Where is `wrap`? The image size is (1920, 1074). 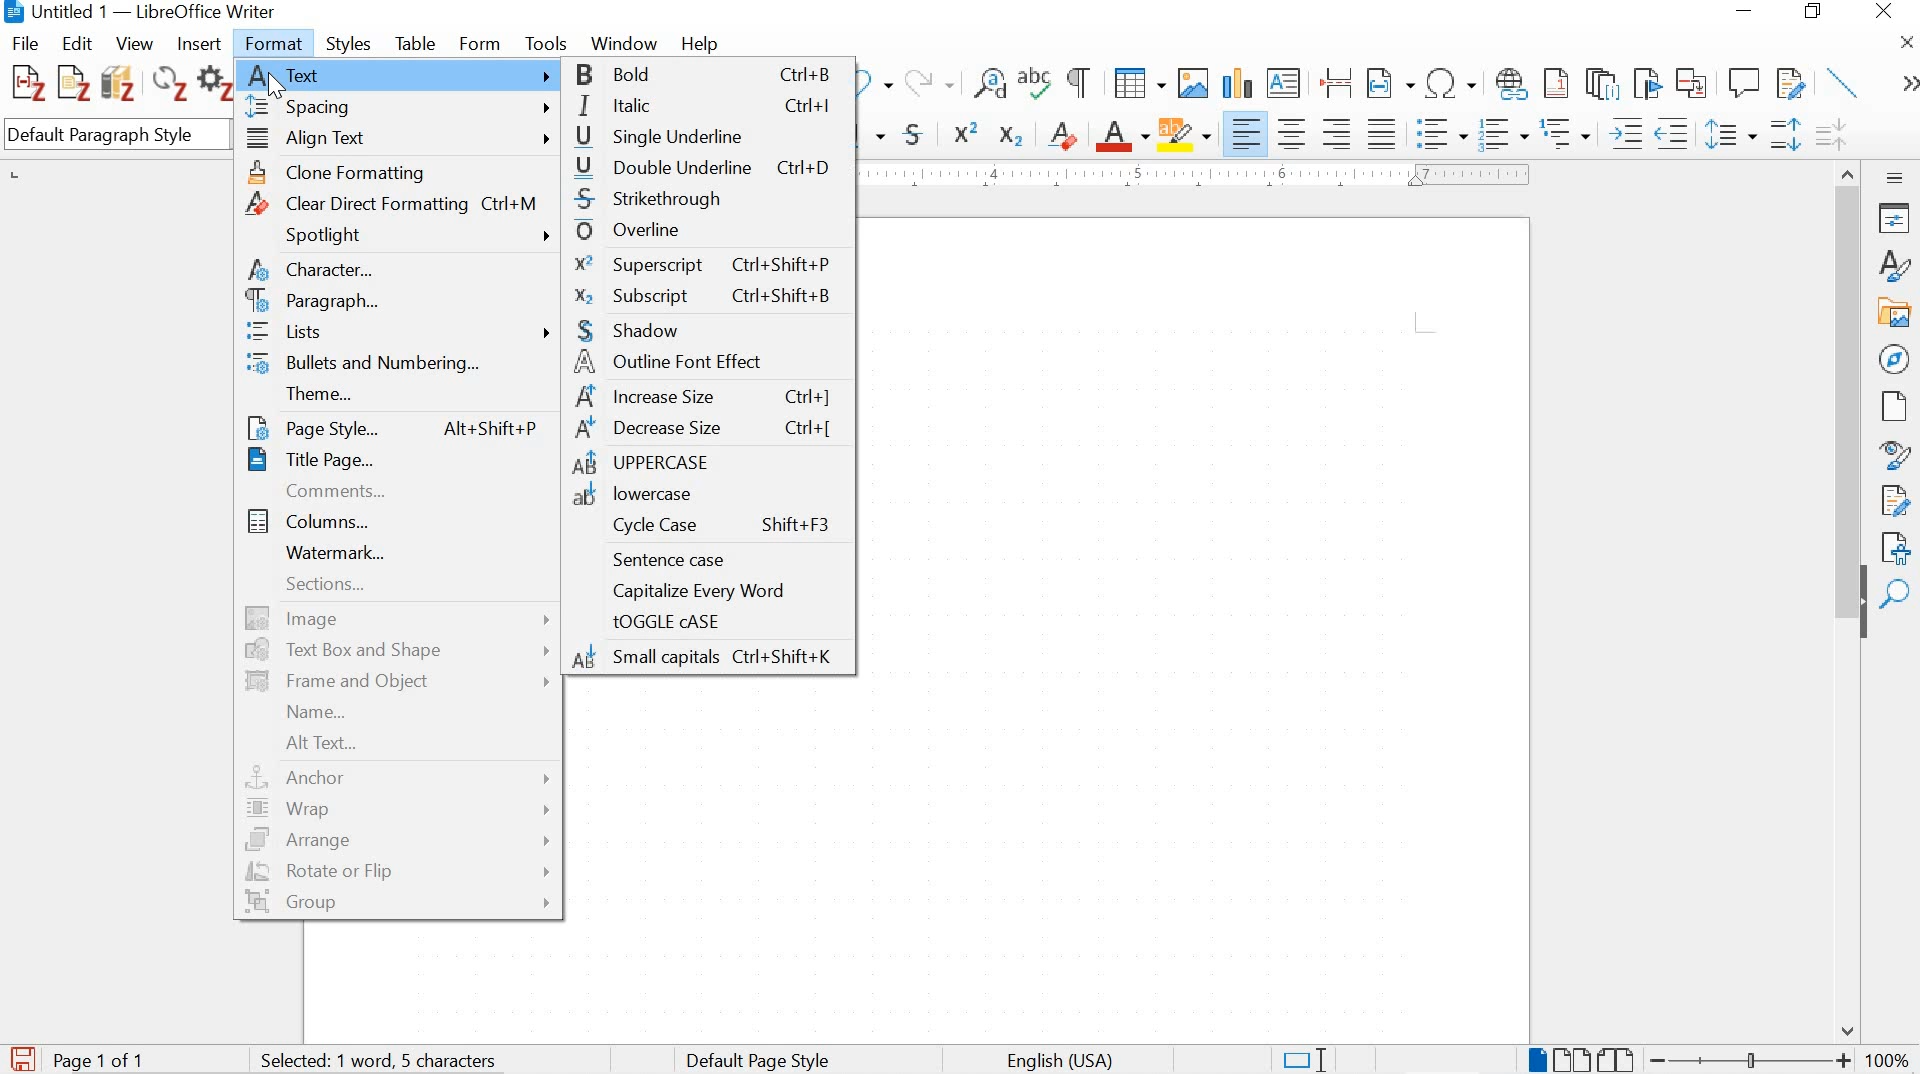 wrap is located at coordinates (403, 810).